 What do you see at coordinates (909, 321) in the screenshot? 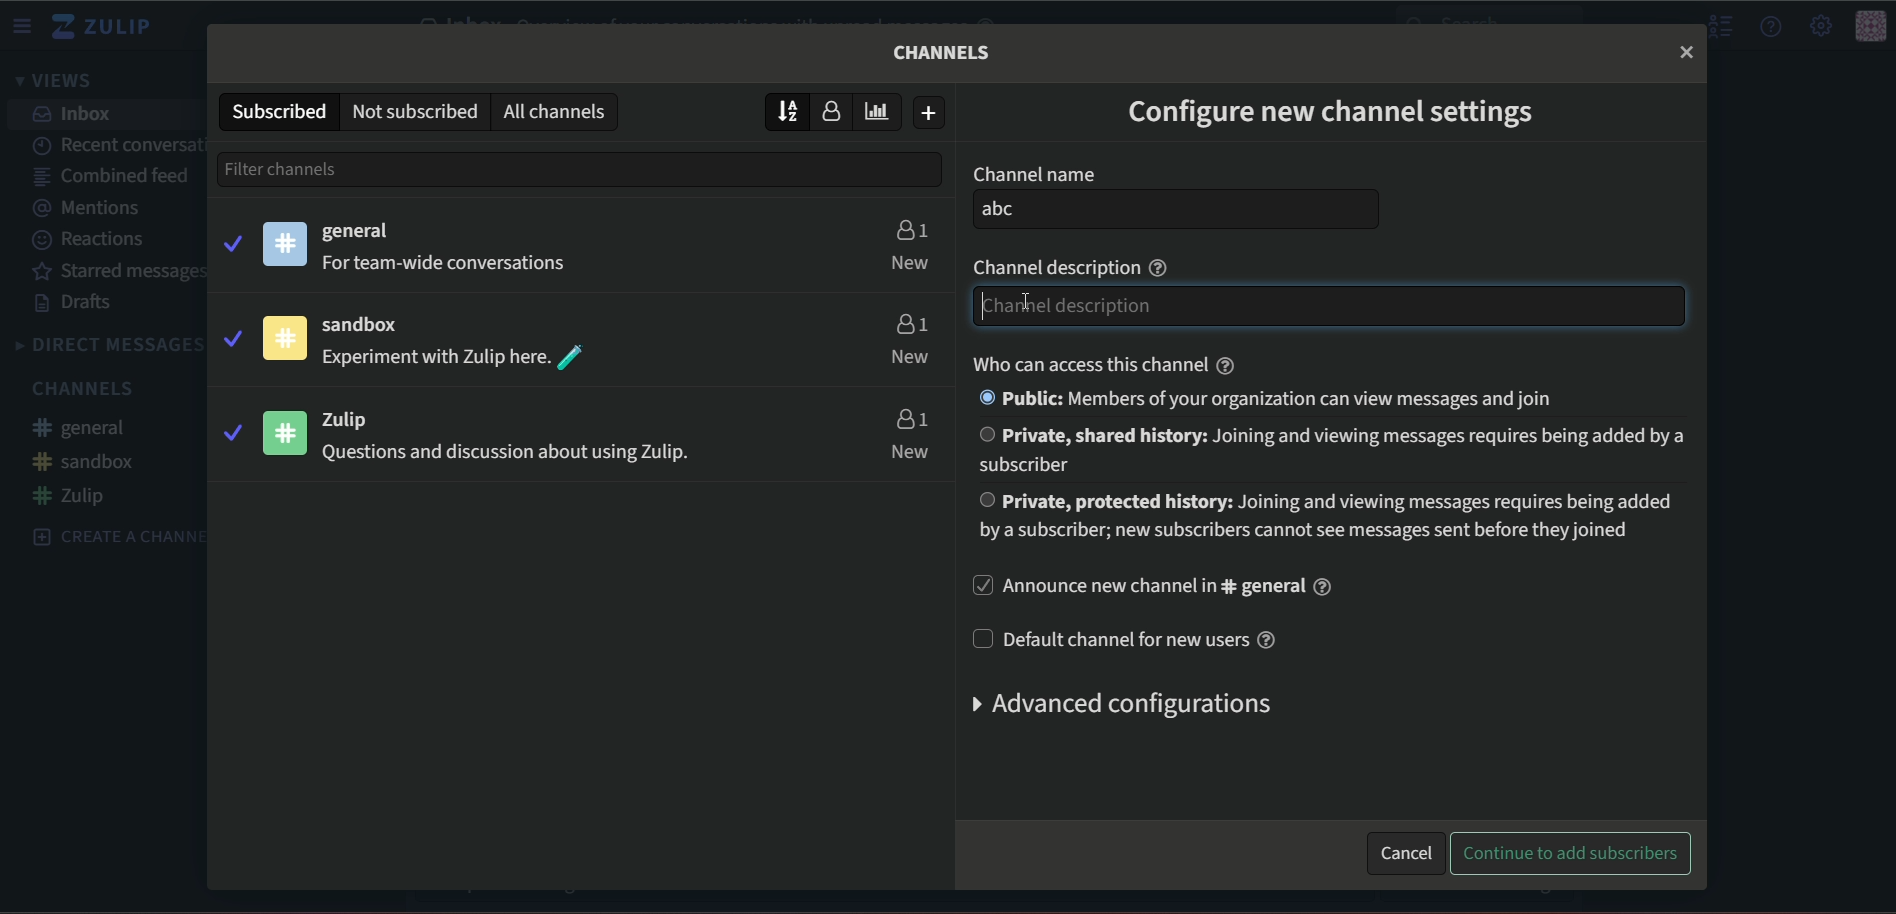
I see `users` at bounding box center [909, 321].